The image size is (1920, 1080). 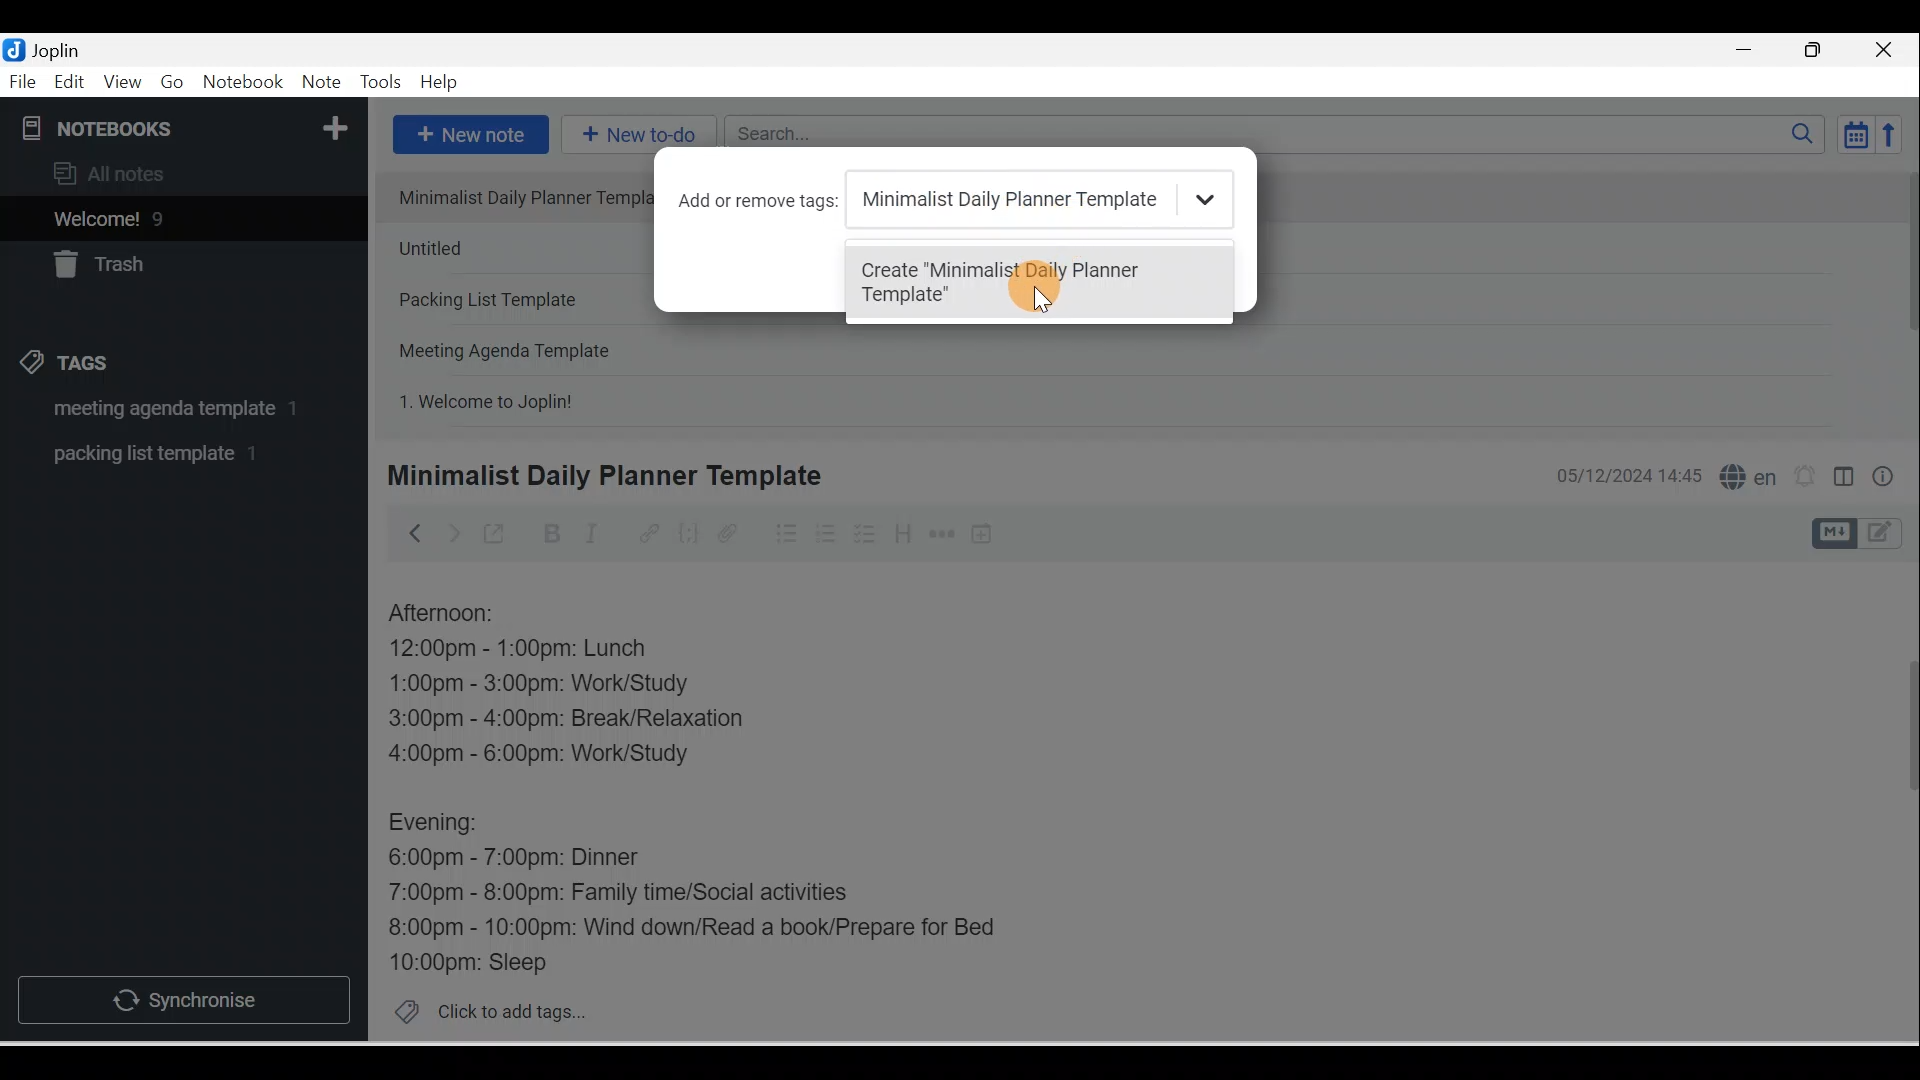 I want to click on Attach file, so click(x=733, y=533).